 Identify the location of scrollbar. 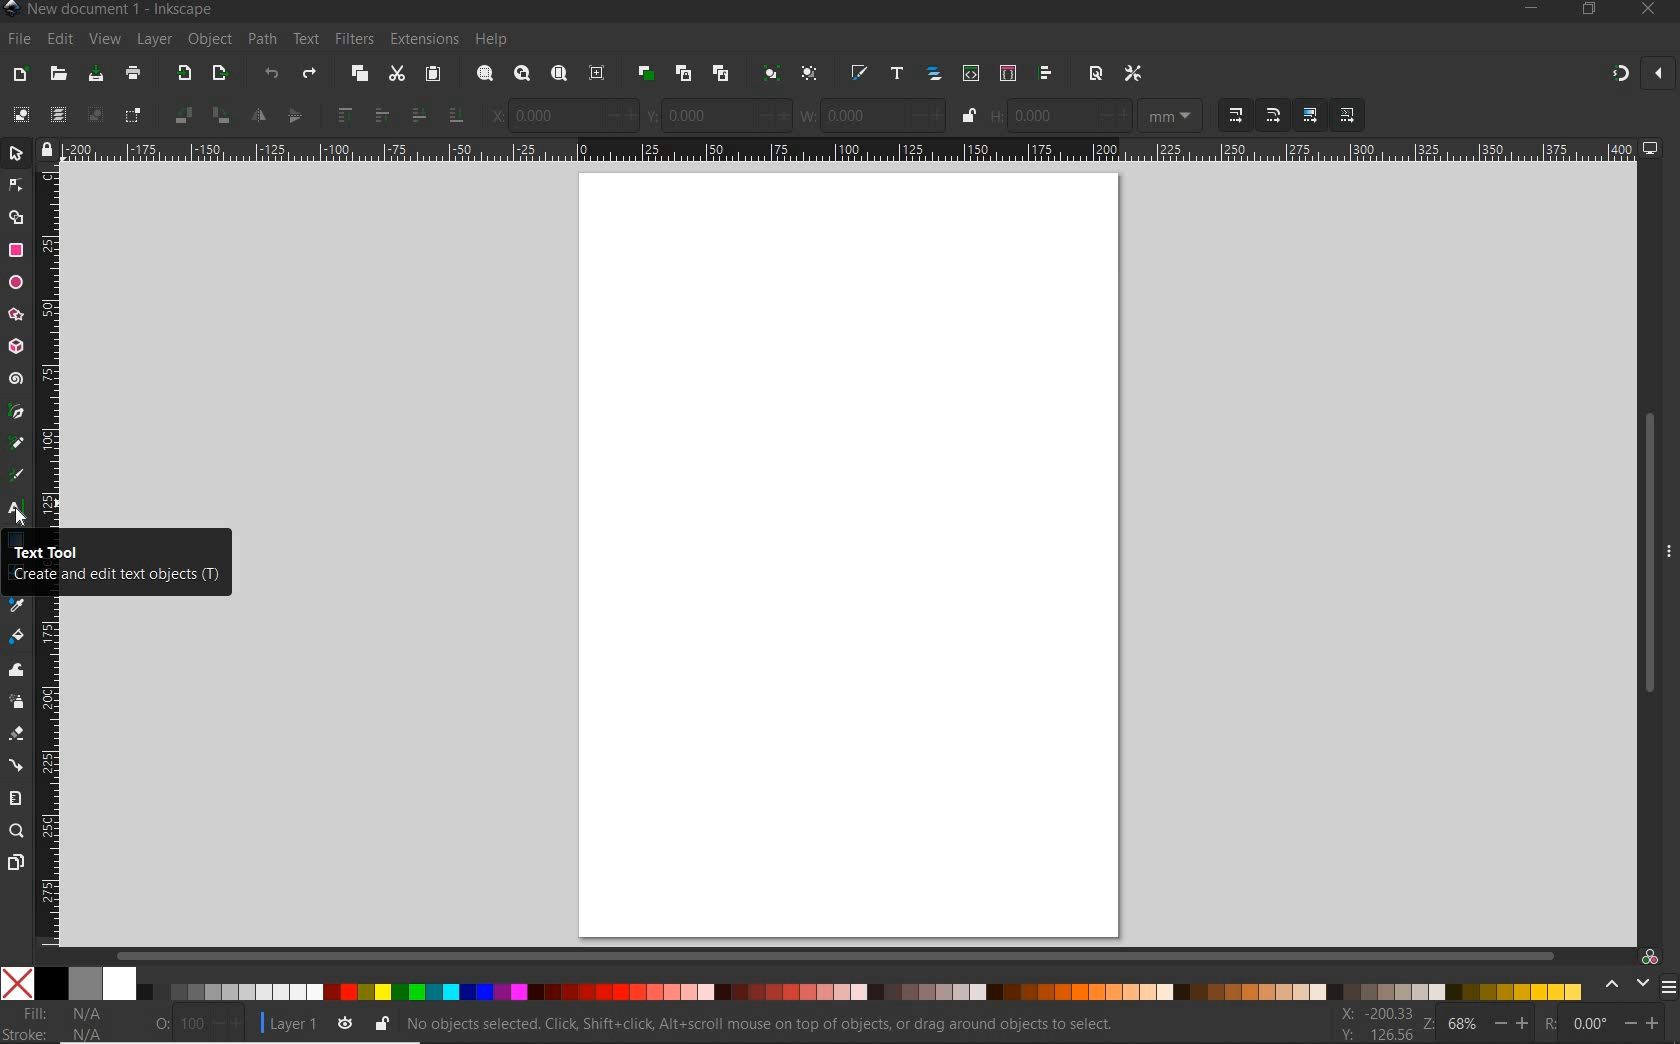
(1647, 555).